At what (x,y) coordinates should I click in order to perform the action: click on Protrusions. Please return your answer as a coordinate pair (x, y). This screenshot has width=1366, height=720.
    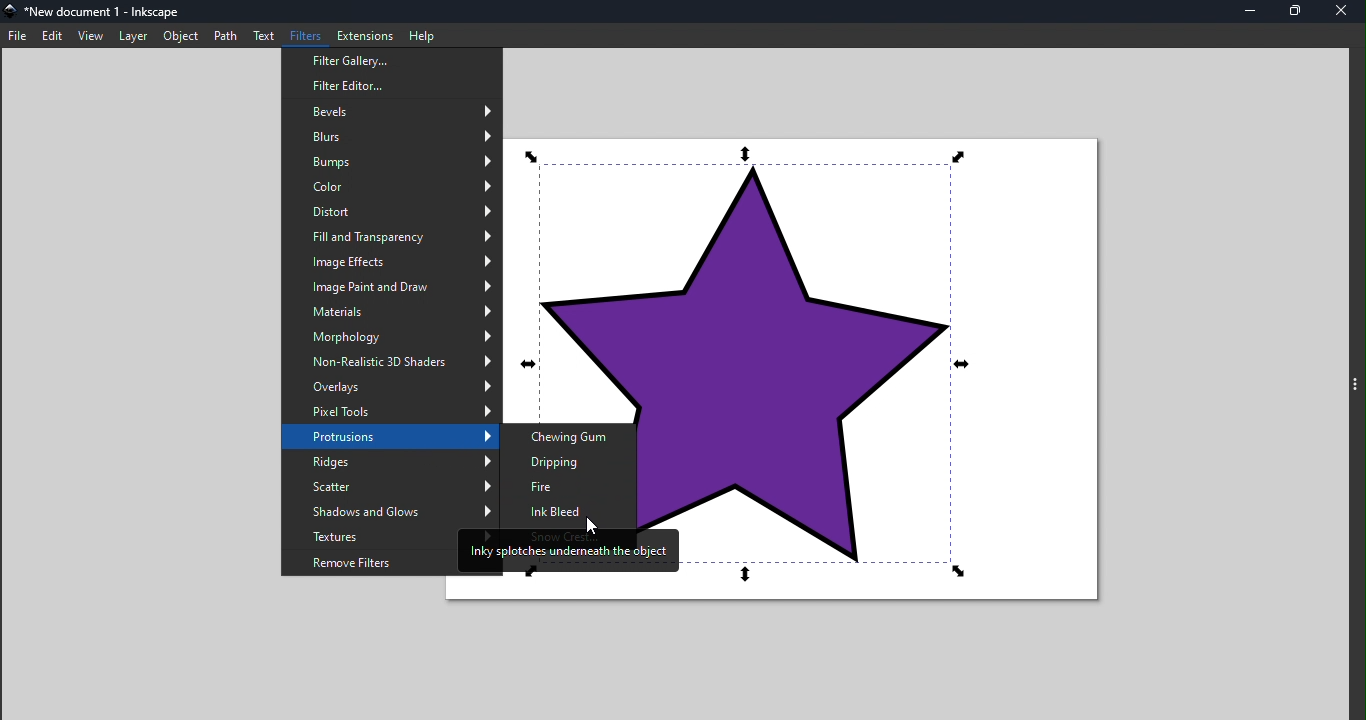
    Looking at the image, I should click on (387, 438).